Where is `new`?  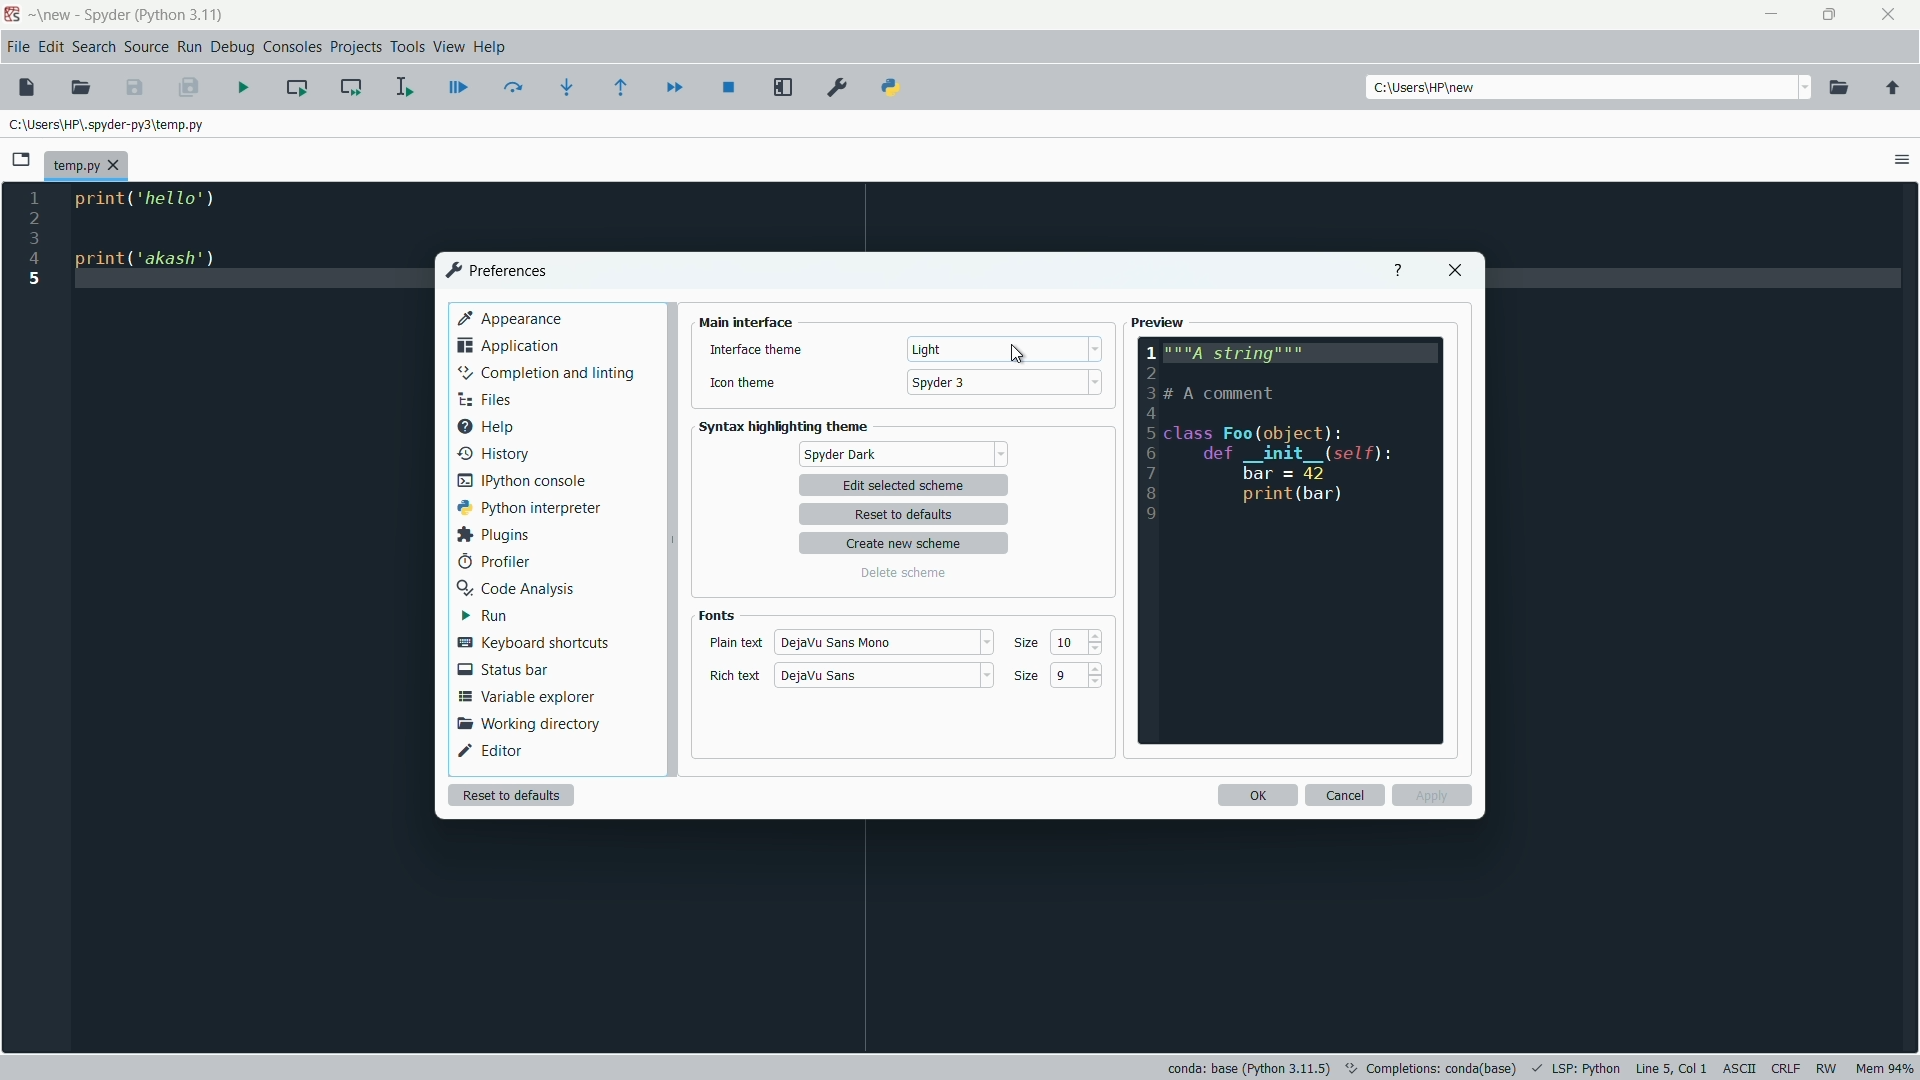 new is located at coordinates (56, 14).